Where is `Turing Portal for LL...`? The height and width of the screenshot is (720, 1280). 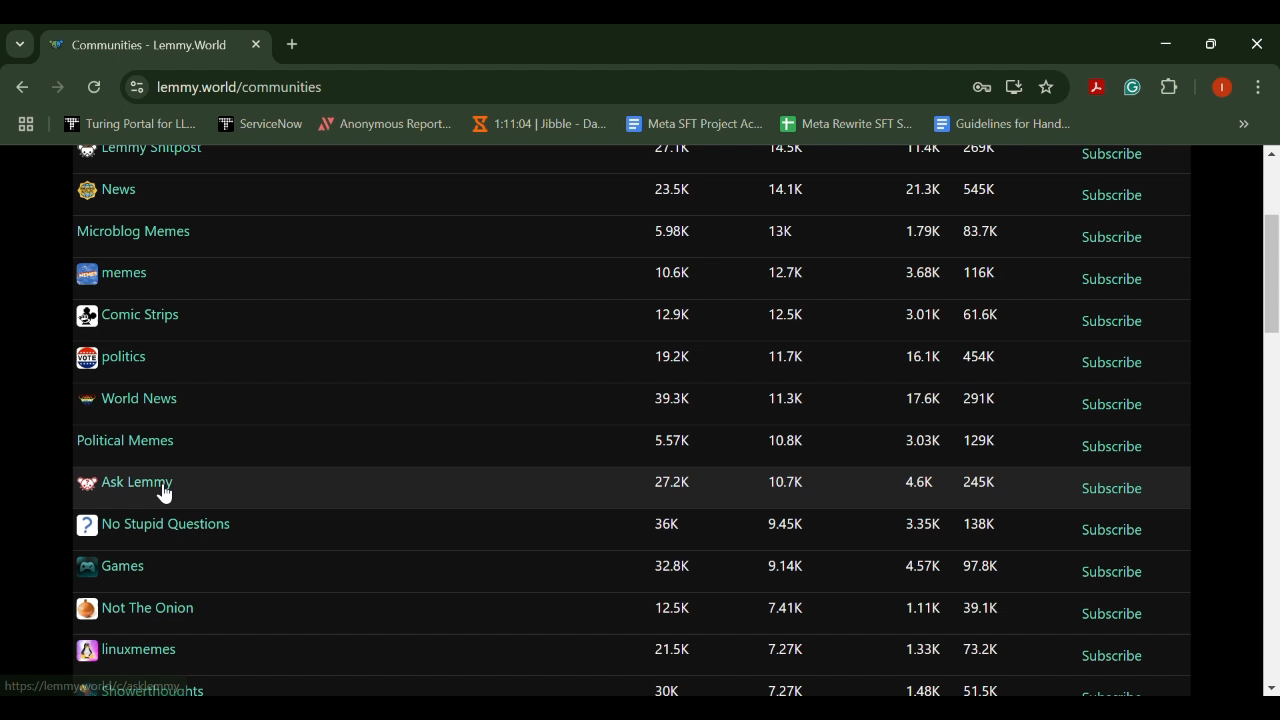 Turing Portal for LL... is located at coordinates (130, 126).